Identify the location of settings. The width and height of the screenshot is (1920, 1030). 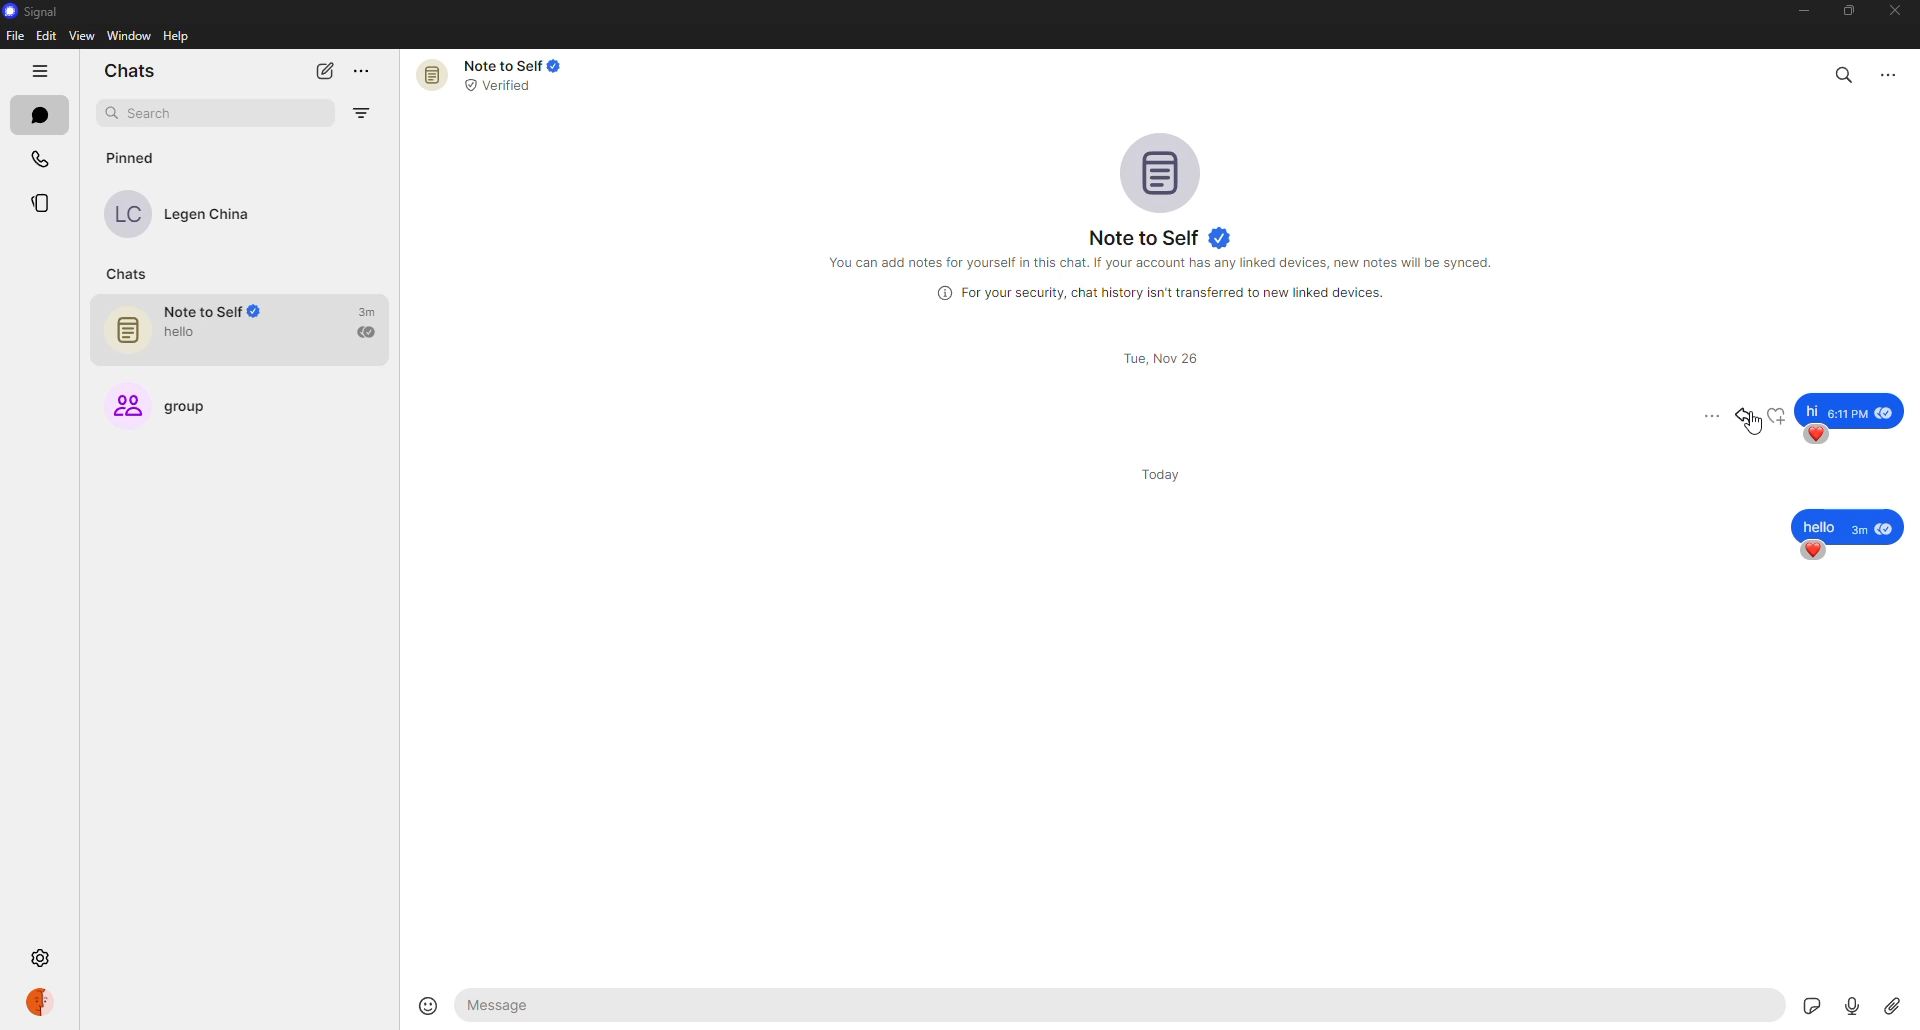
(42, 955).